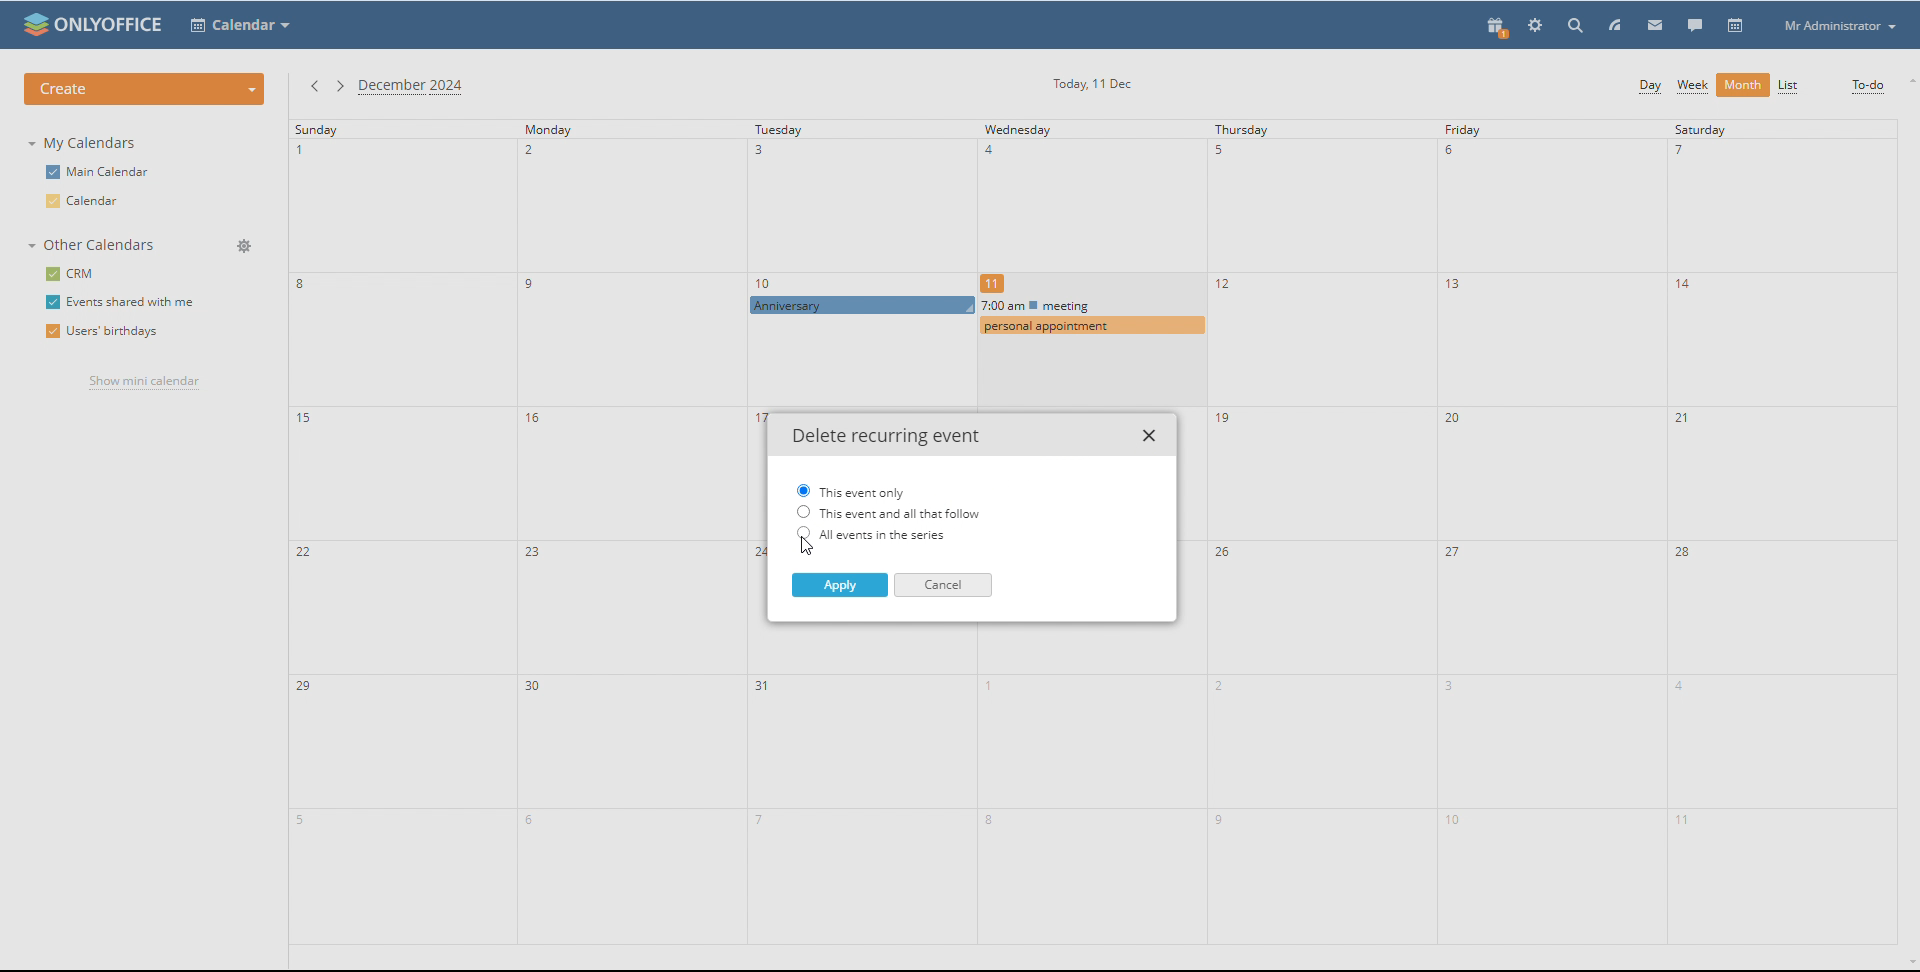  Describe the element at coordinates (1649, 88) in the screenshot. I see `day view` at that location.